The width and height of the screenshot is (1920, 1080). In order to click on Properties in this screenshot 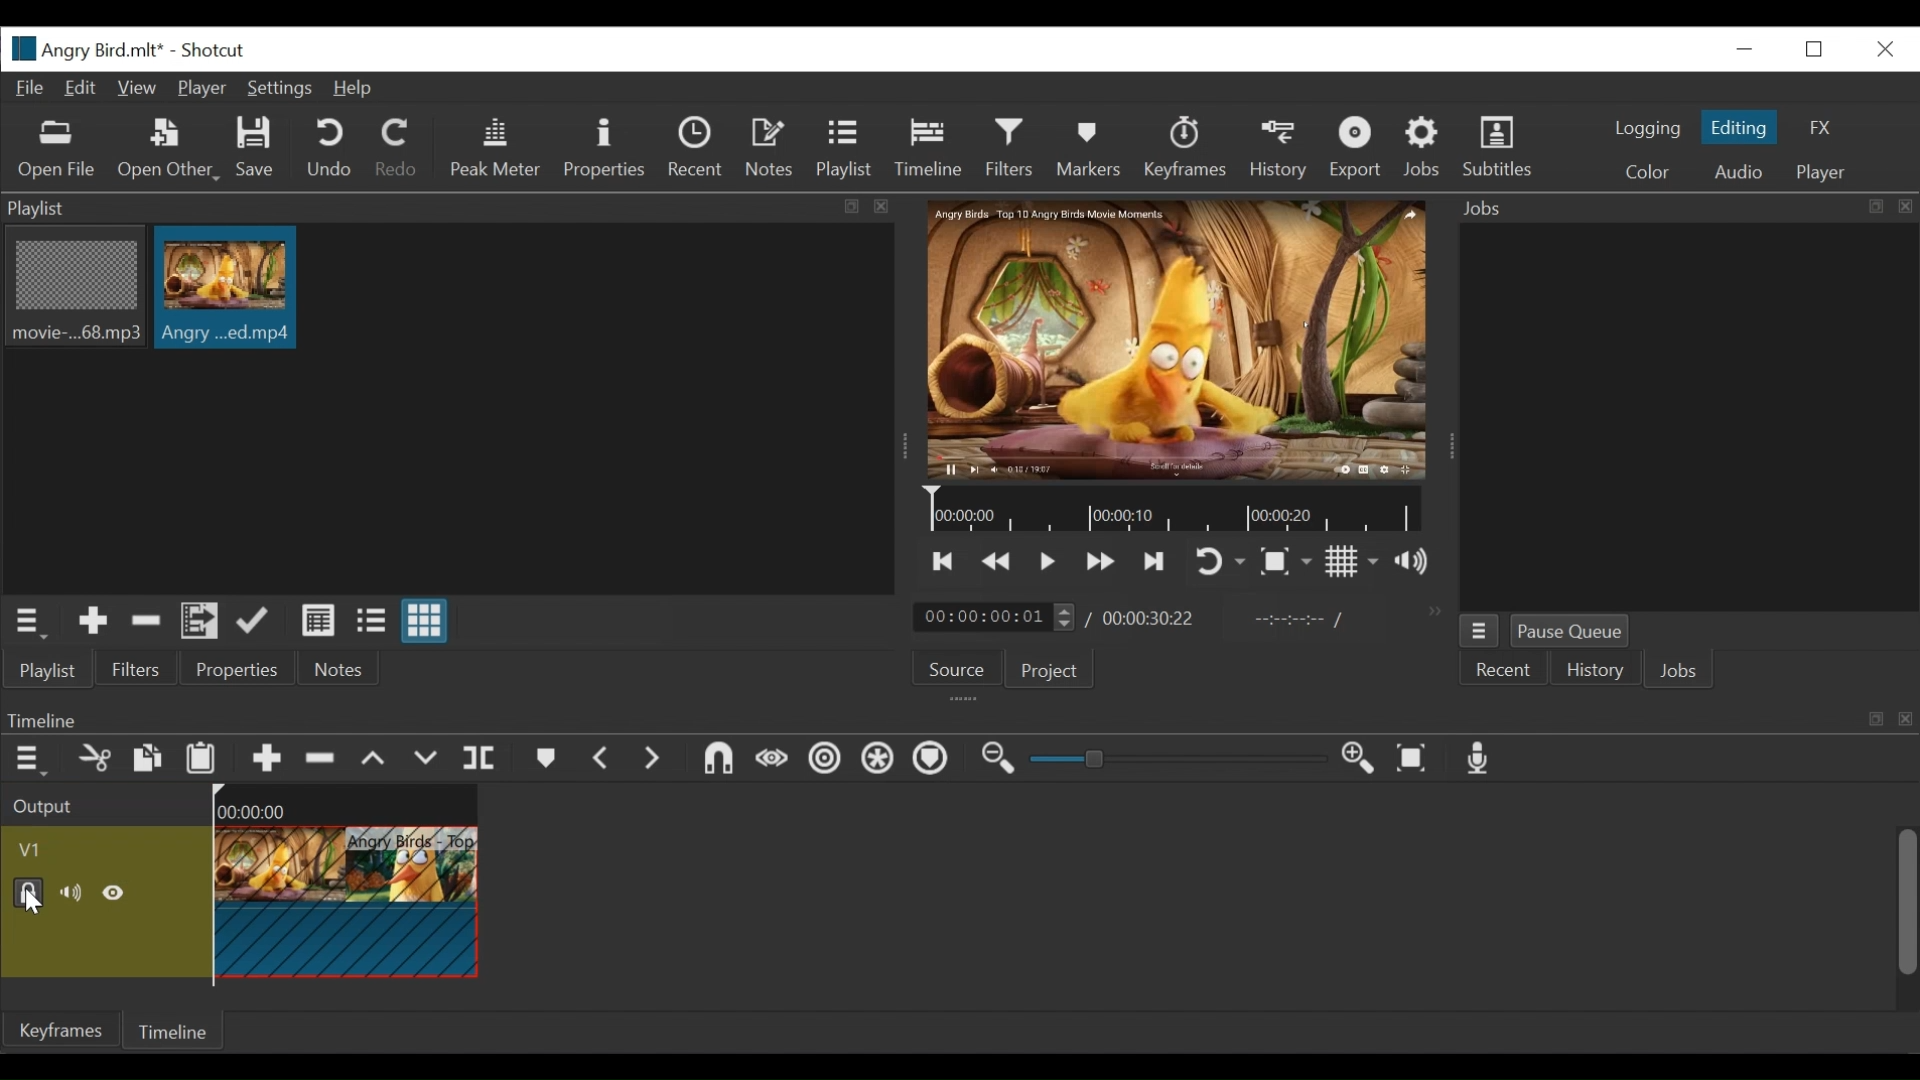, I will do `click(603, 150)`.